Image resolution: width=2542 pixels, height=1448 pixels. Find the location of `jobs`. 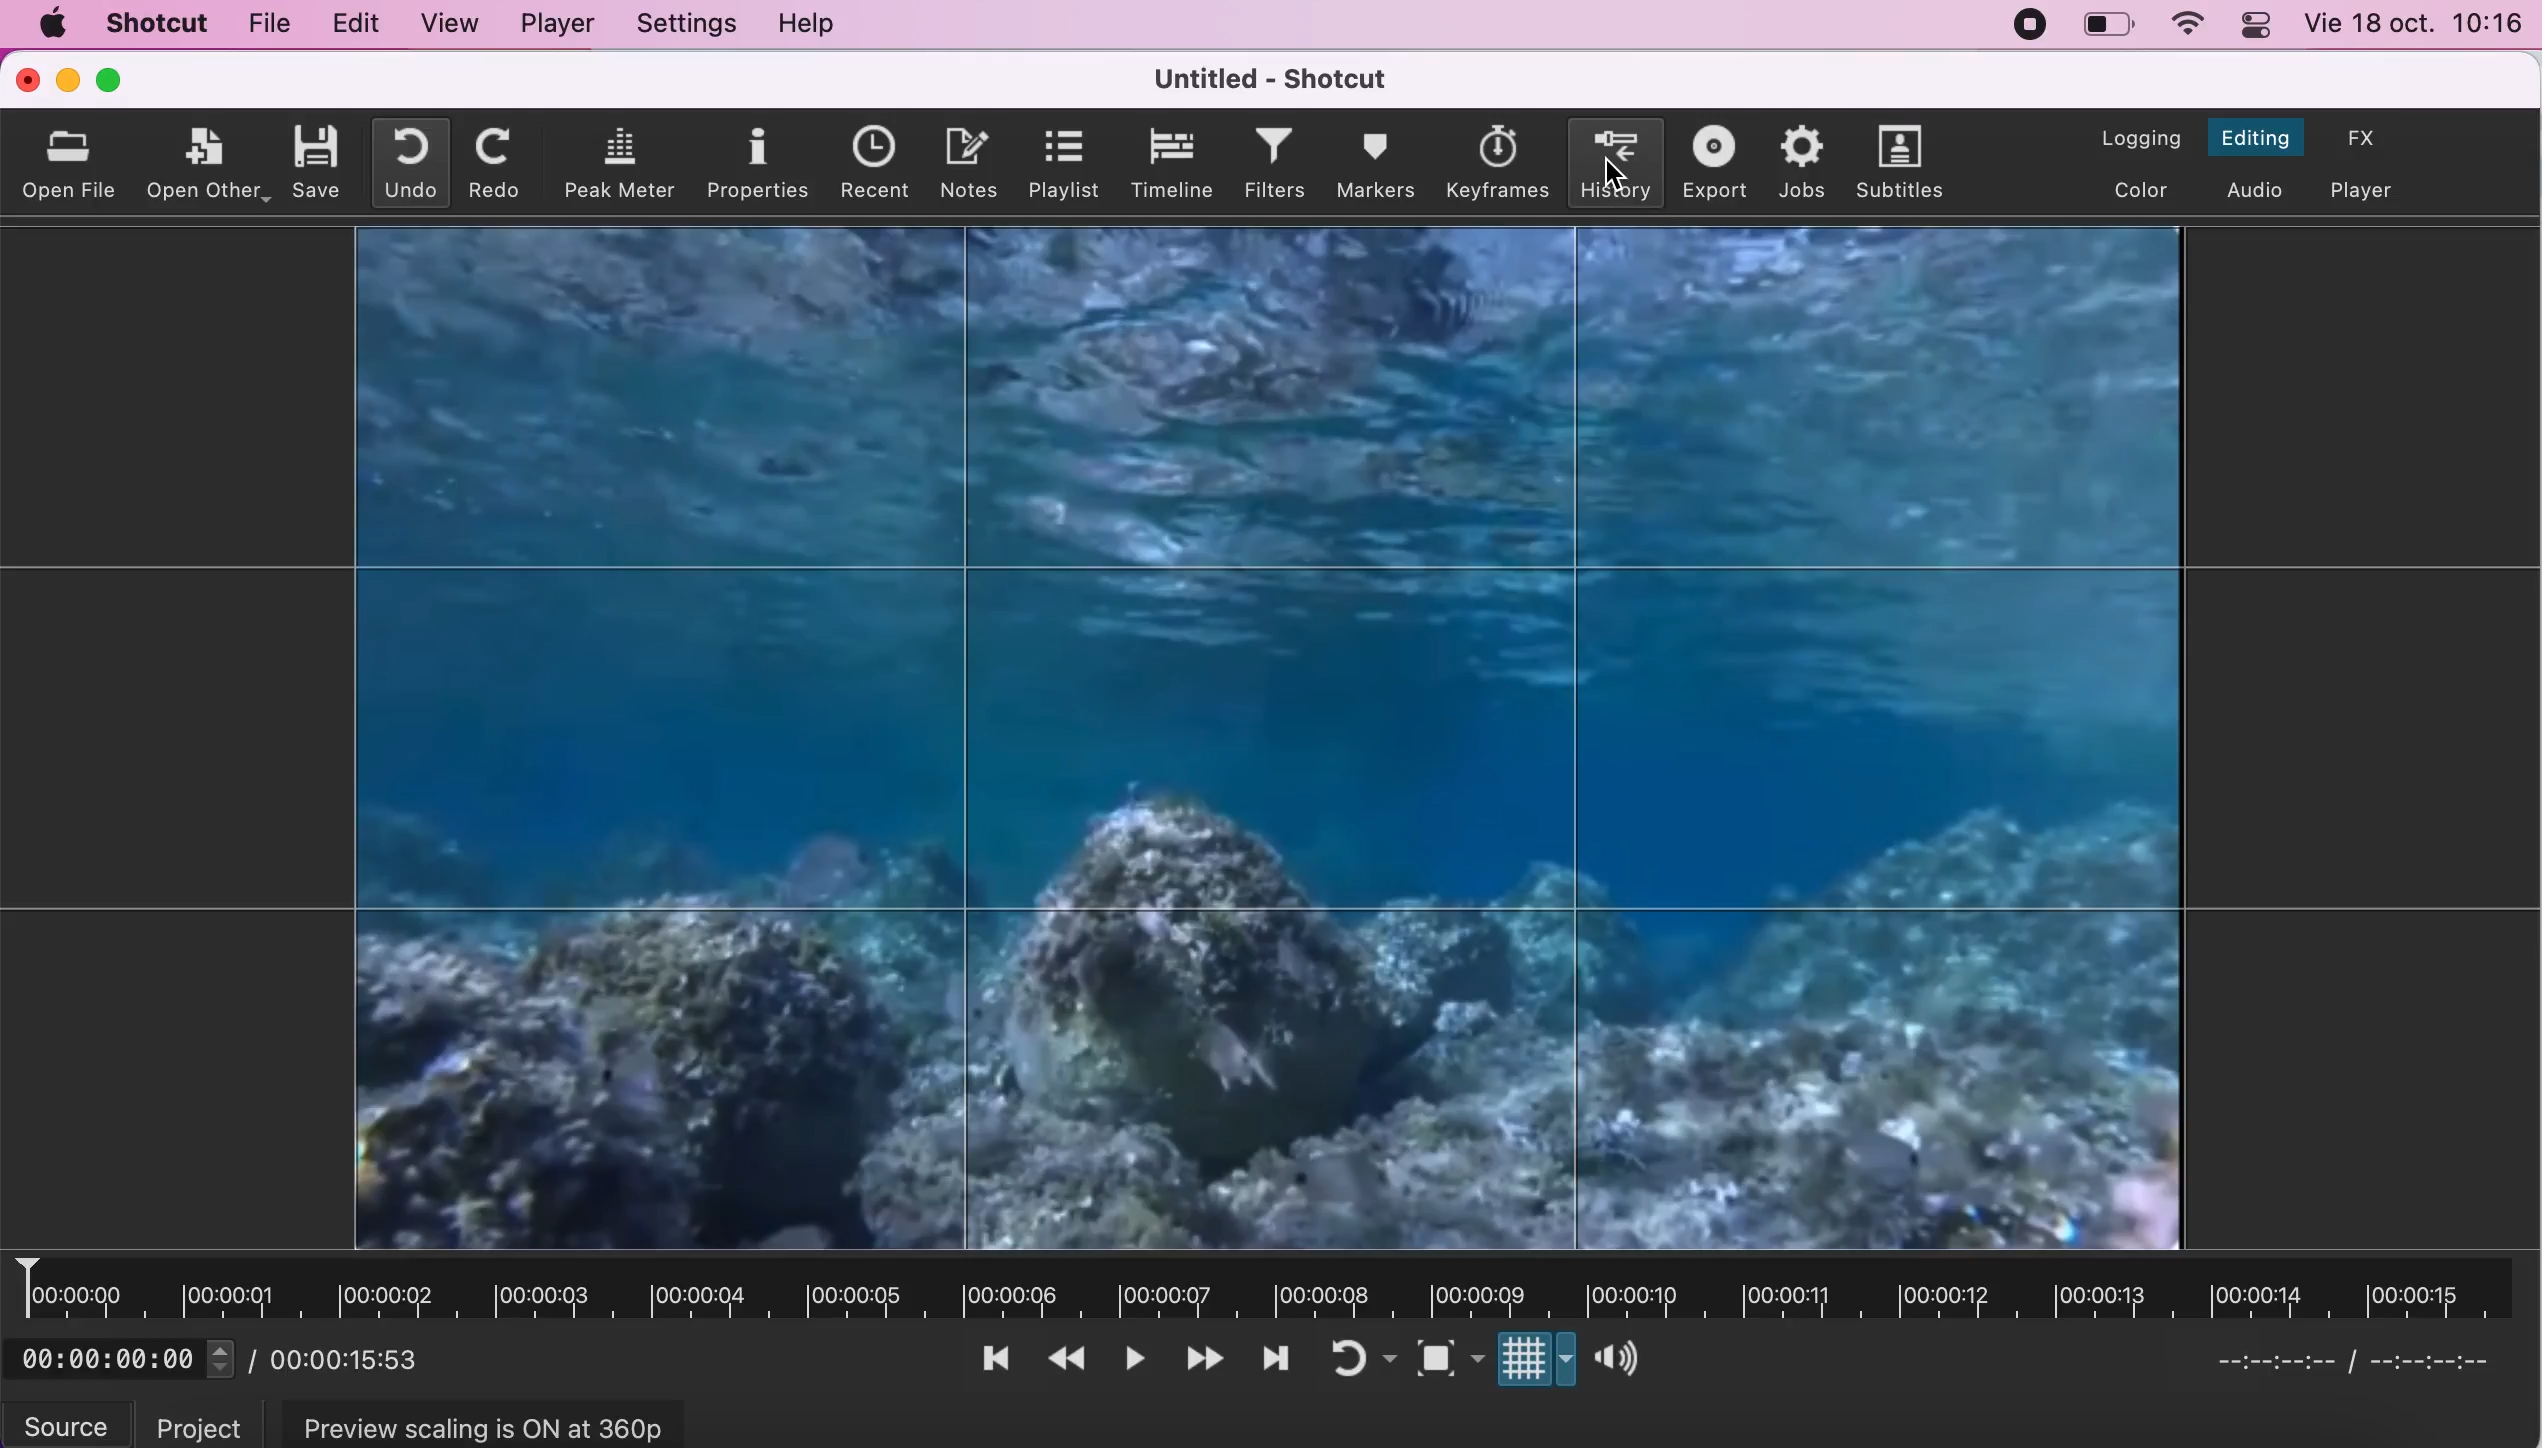

jobs is located at coordinates (1798, 159).